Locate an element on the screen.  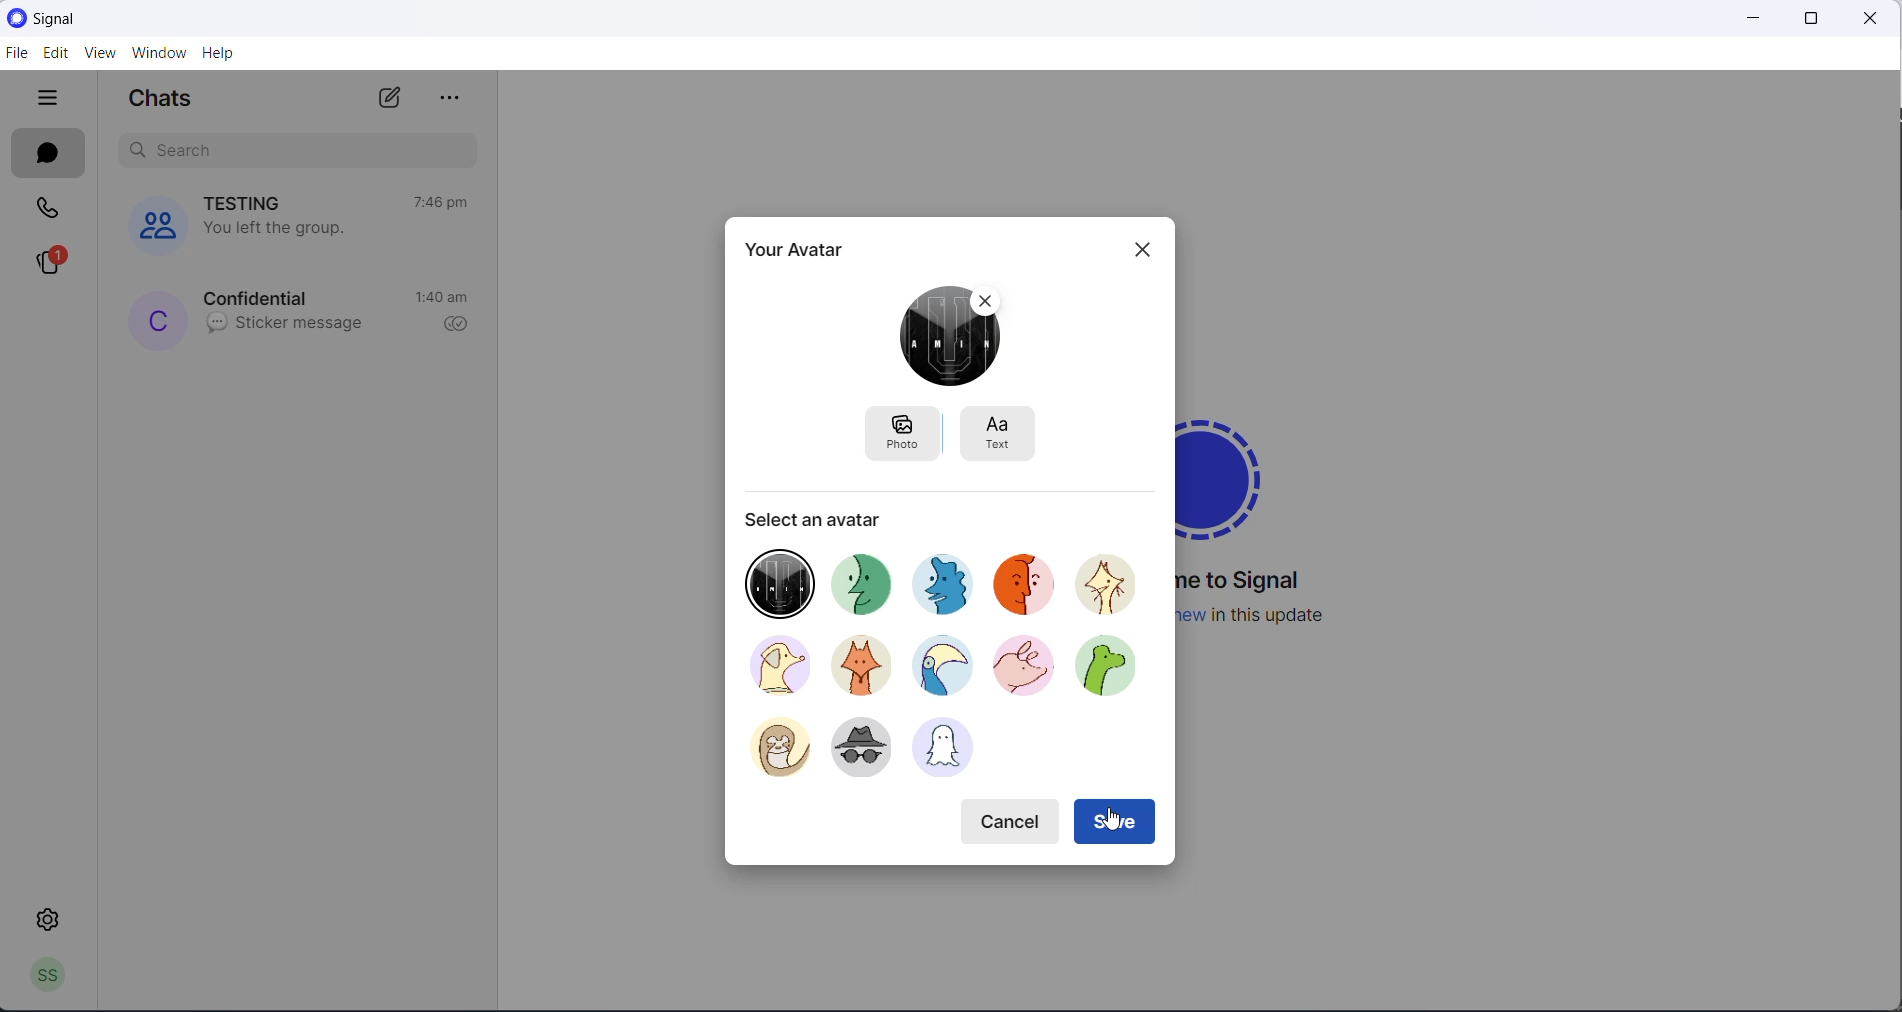
avatar is located at coordinates (858, 663).